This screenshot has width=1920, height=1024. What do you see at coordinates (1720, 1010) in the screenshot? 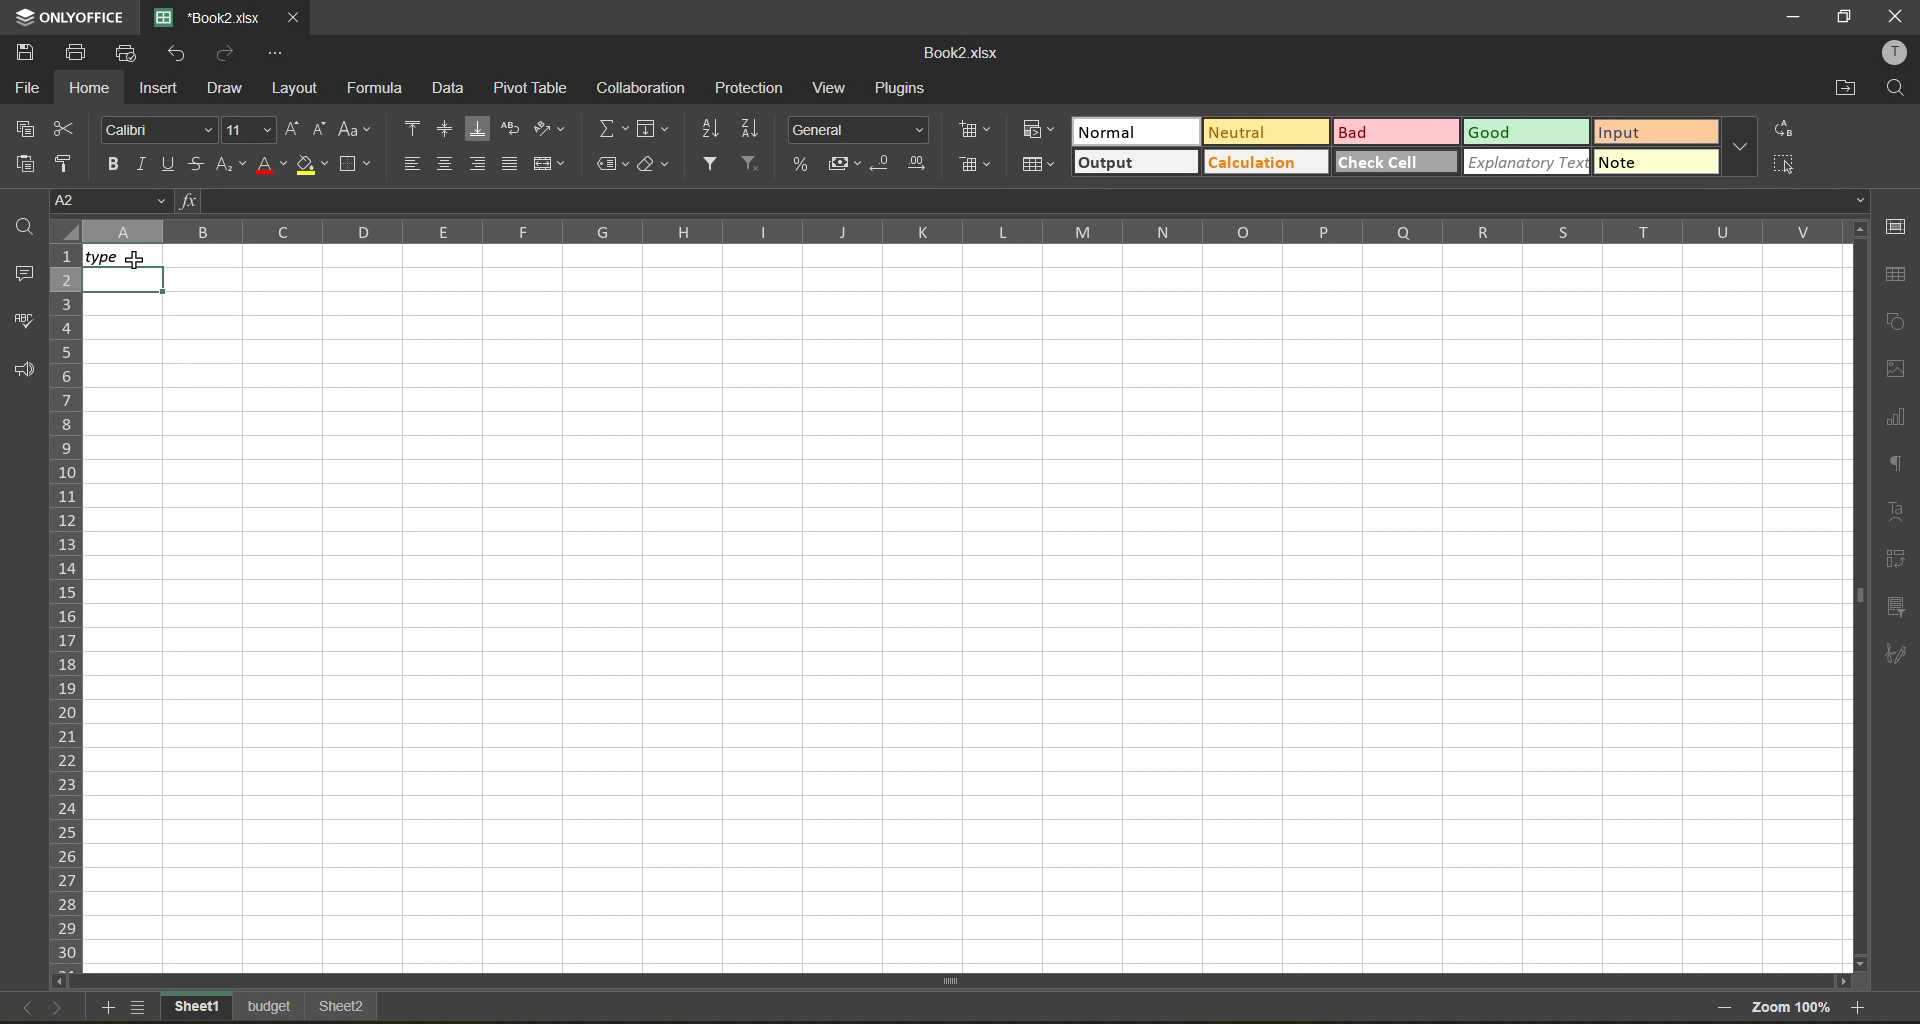
I see `zoom out` at bounding box center [1720, 1010].